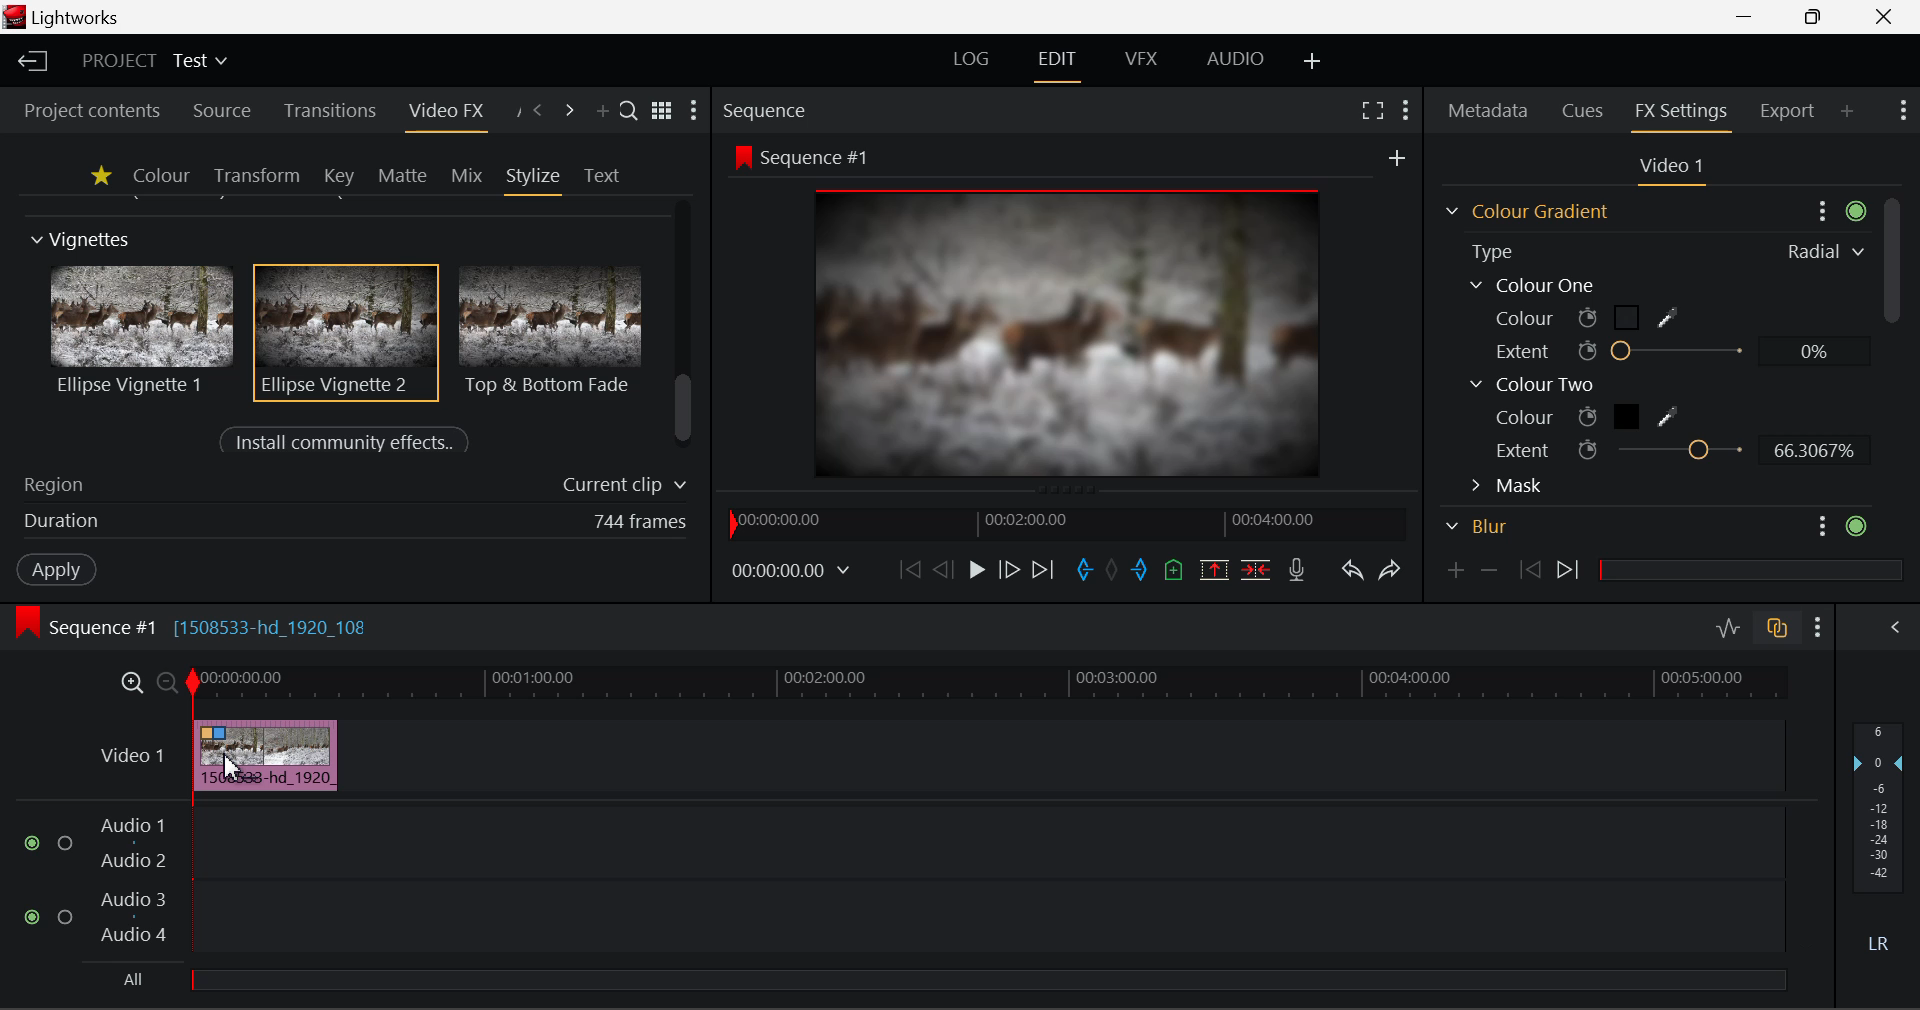 The image size is (1920, 1010). What do you see at coordinates (630, 113) in the screenshot?
I see `Search` at bounding box center [630, 113].